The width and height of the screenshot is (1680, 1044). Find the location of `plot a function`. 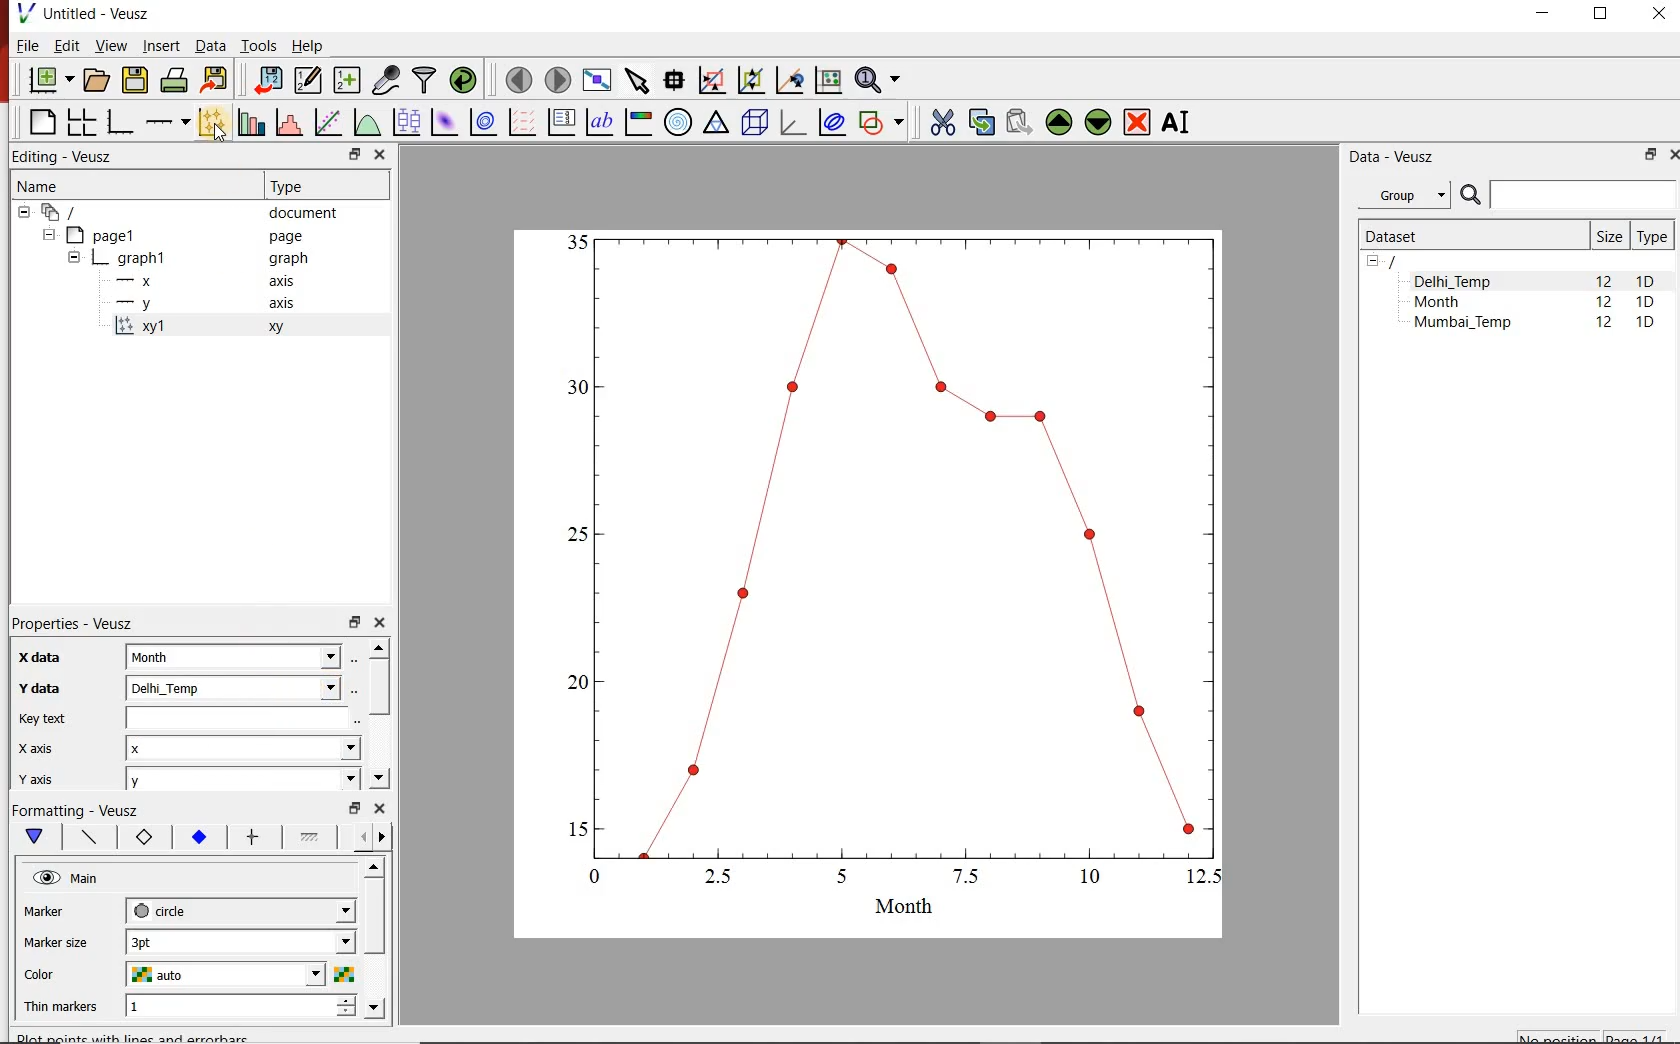

plot a function is located at coordinates (367, 122).